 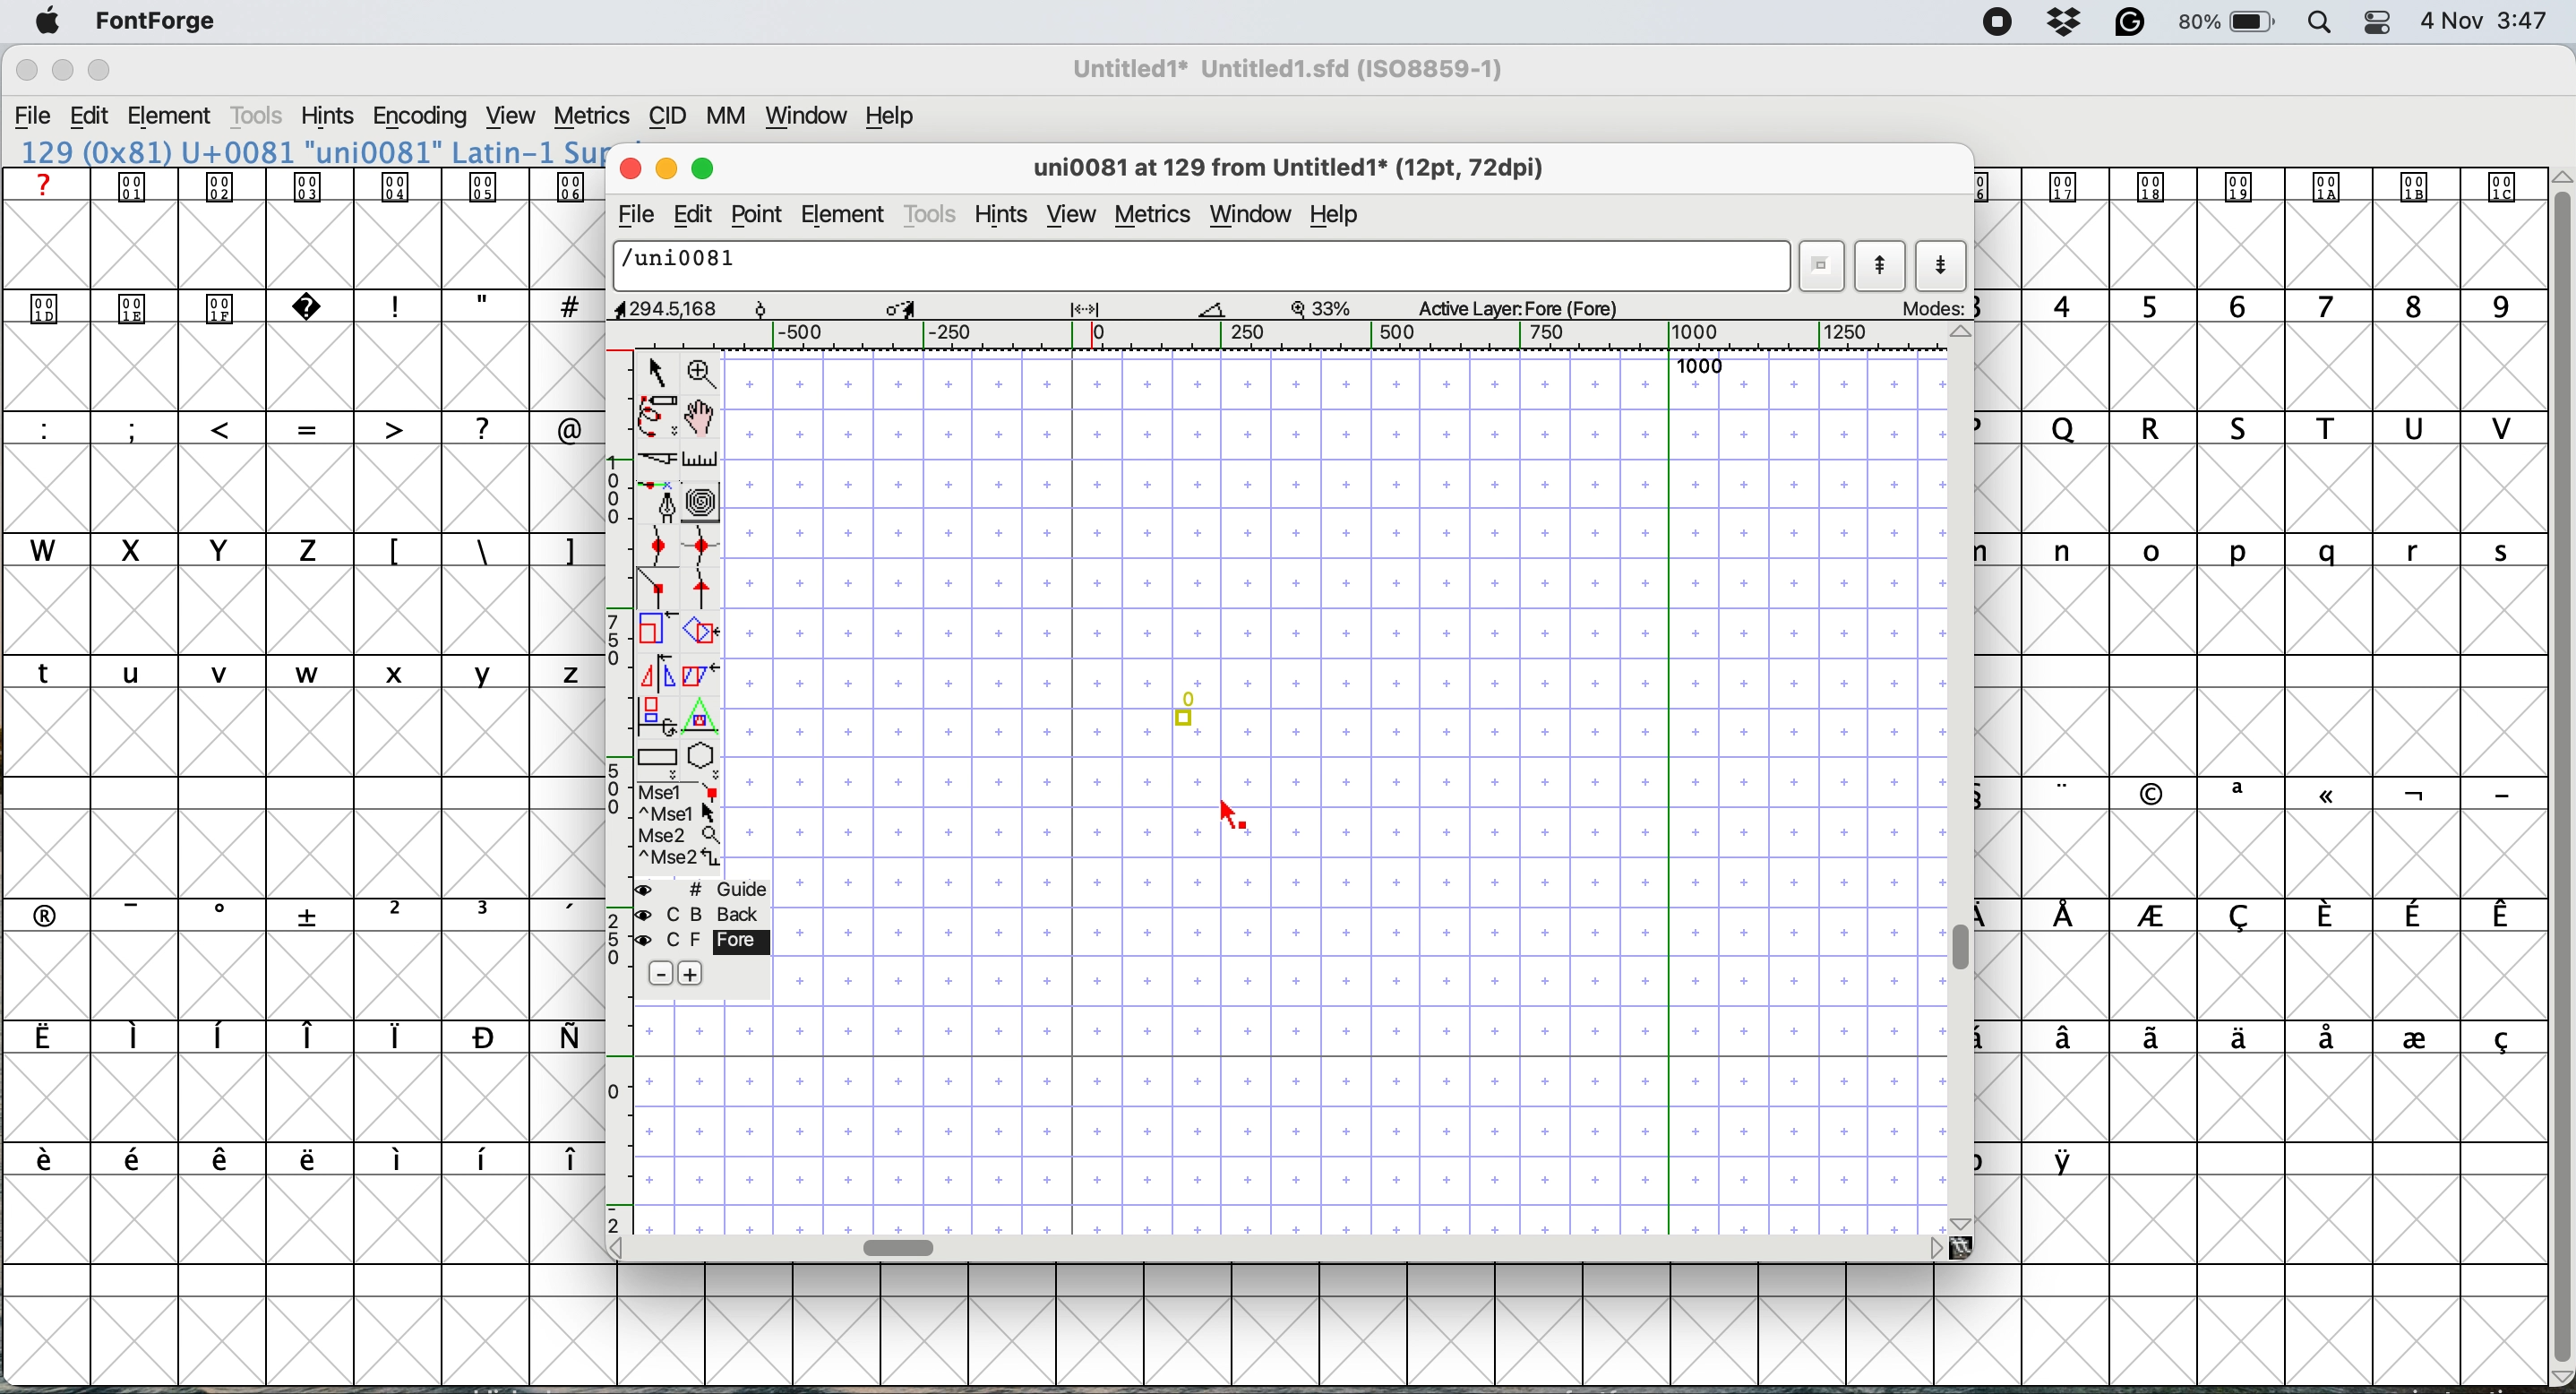 I want to click on Measure Tool, so click(x=1215, y=310).